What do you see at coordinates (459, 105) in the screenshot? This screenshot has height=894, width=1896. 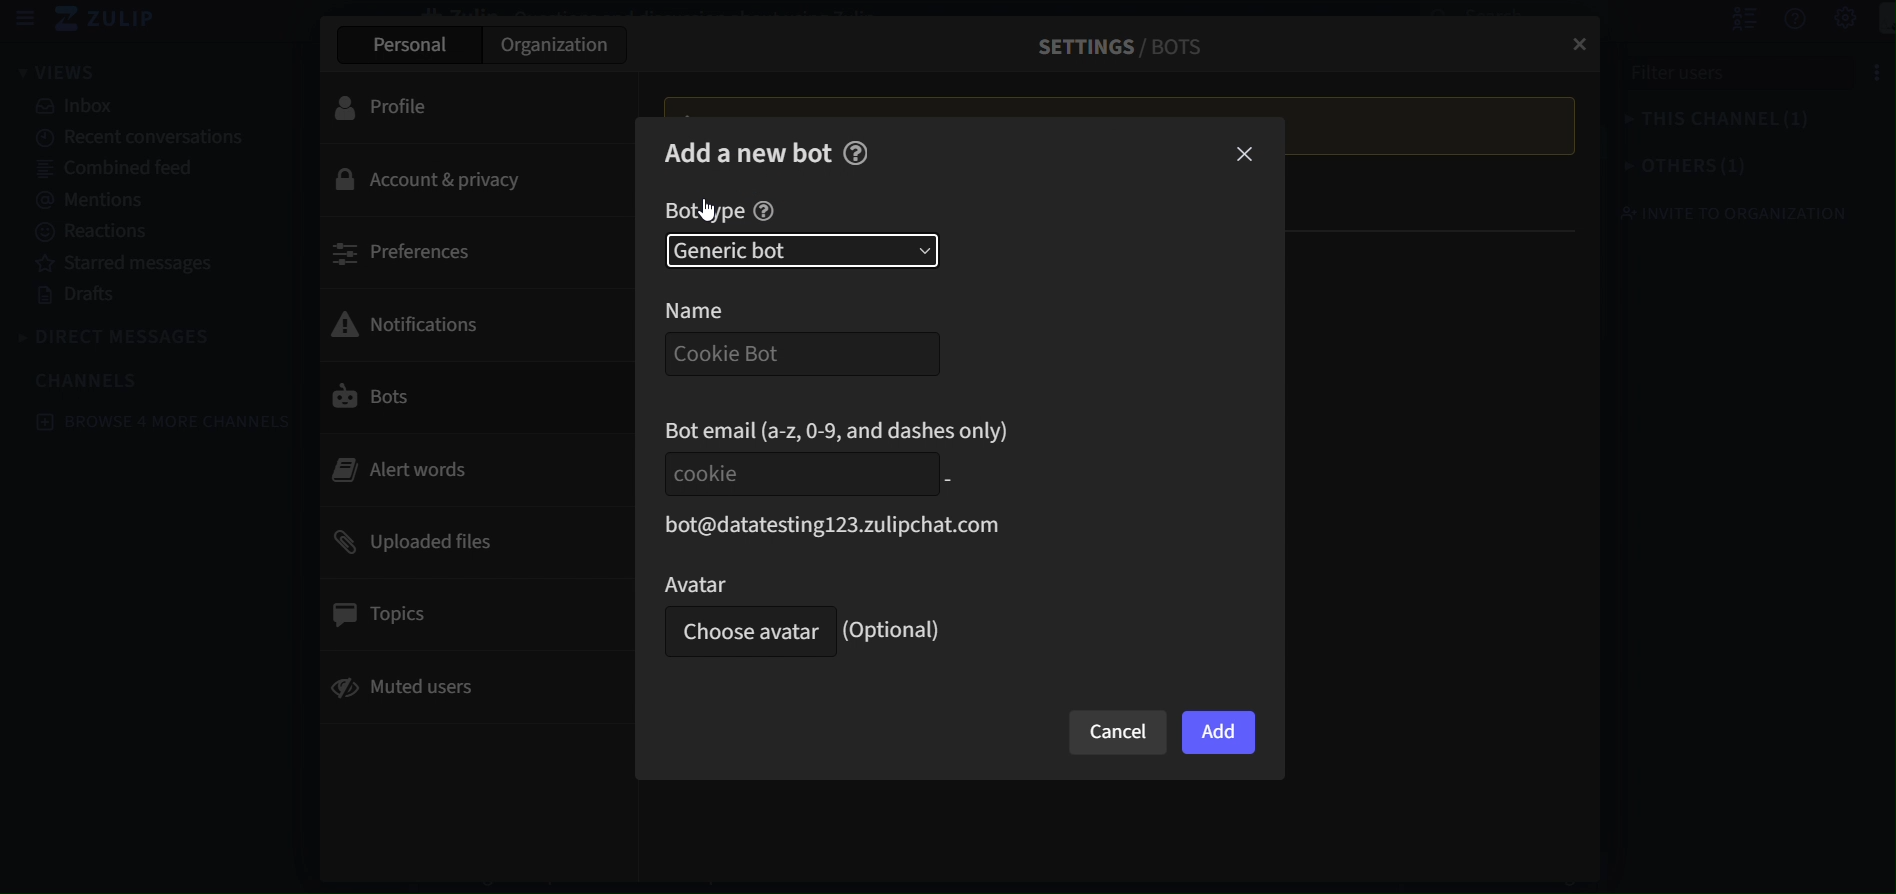 I see `profile` at bounding box center [459, 105].